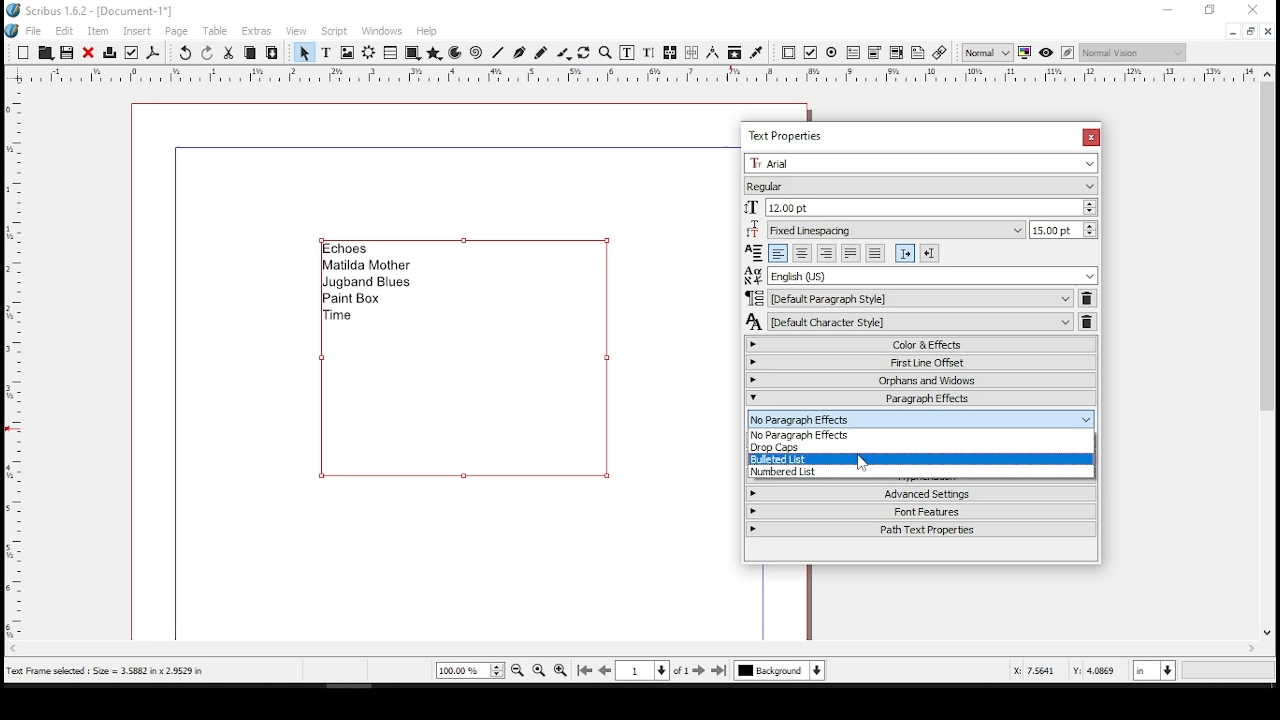 The width and height of the screenshot is (1280, 720). I want to click on restore, so click(1211, 10).